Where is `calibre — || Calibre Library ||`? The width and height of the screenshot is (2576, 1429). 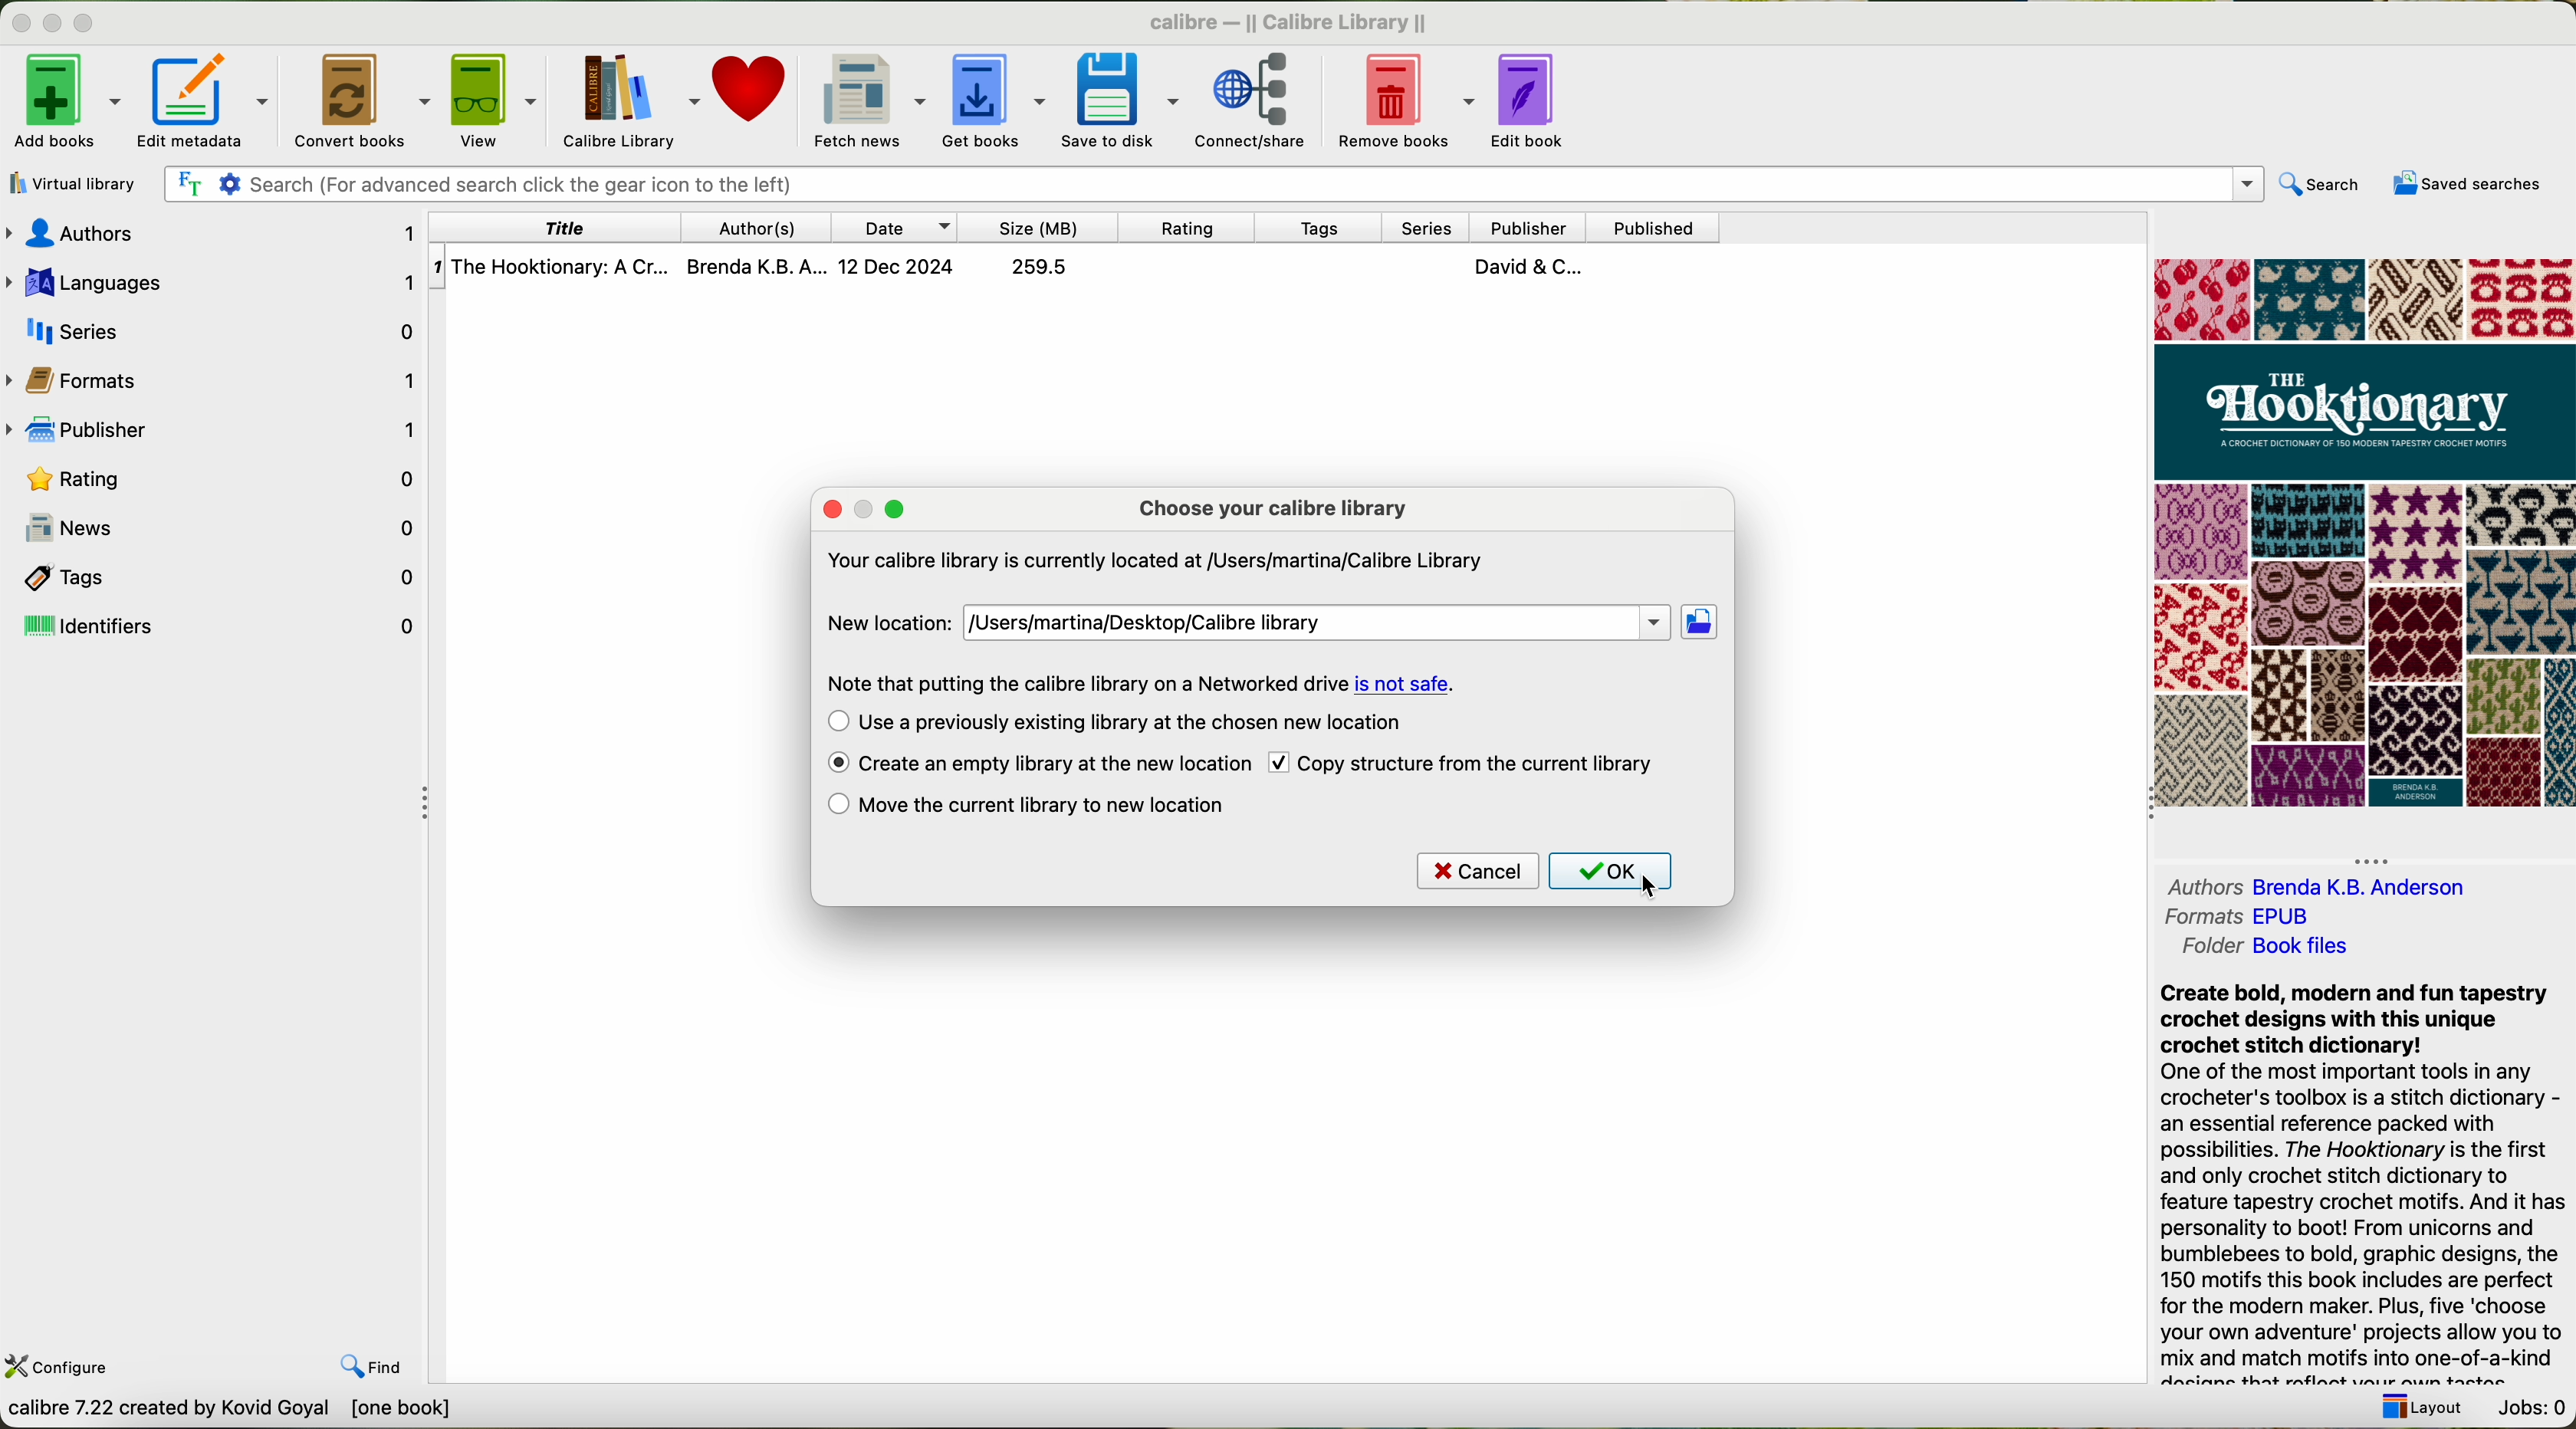 calibre — || Calibre Library || is located at coordinates (1286, 20).